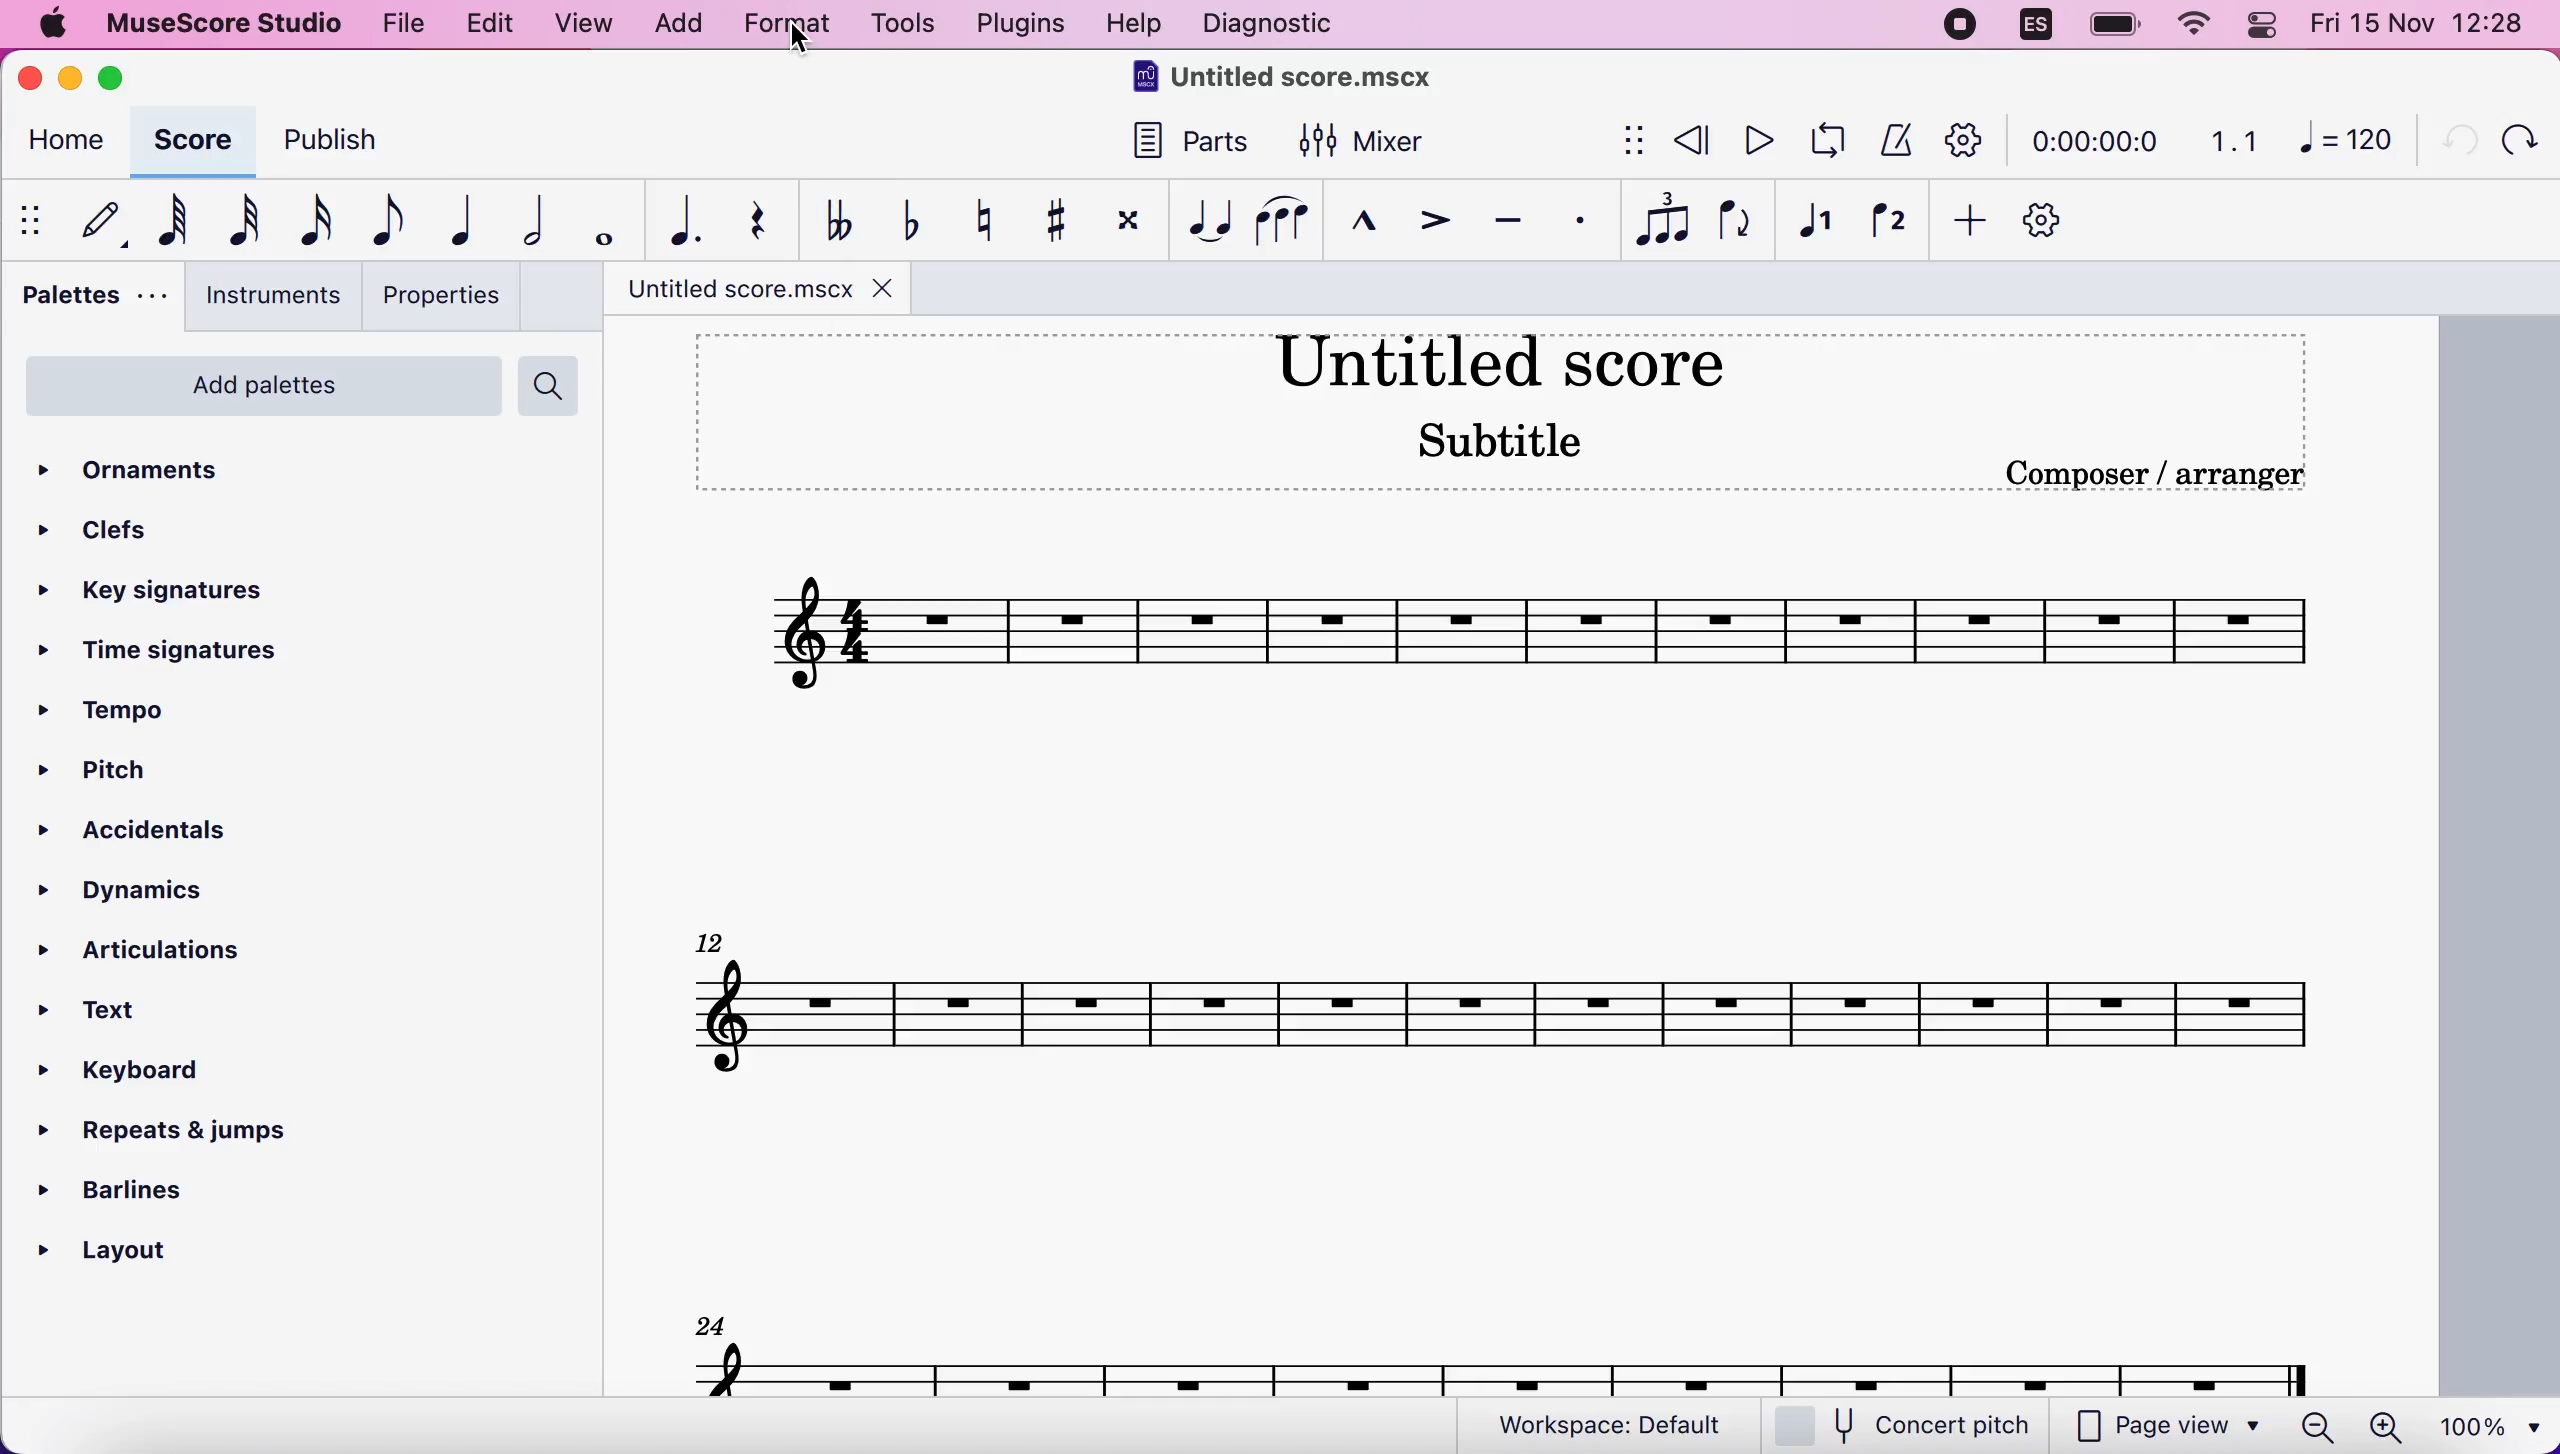 This screenshot has height=1454, width=2560. What do you see at coordinates (2485, 1424) in the screenshot?
I see `100%` at bounding box center [2485, 1424].